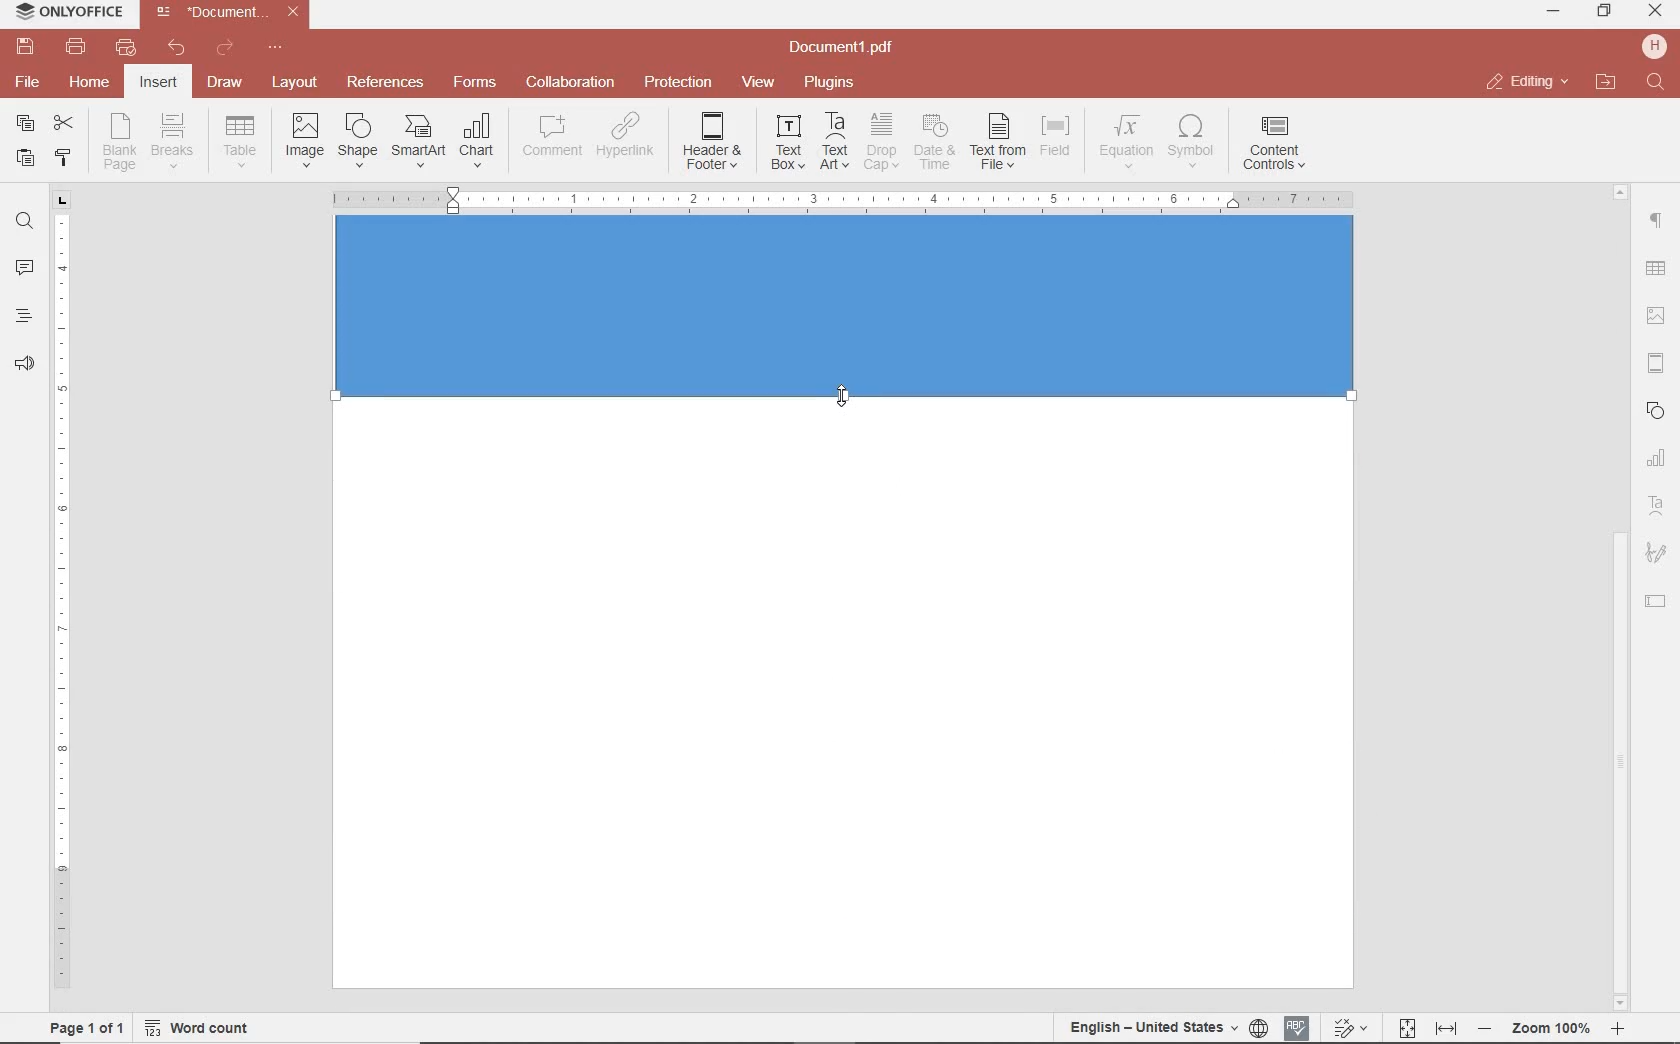  Describe the element at coordinates (76, 47) in the screenshot. I see `print file` at that location.